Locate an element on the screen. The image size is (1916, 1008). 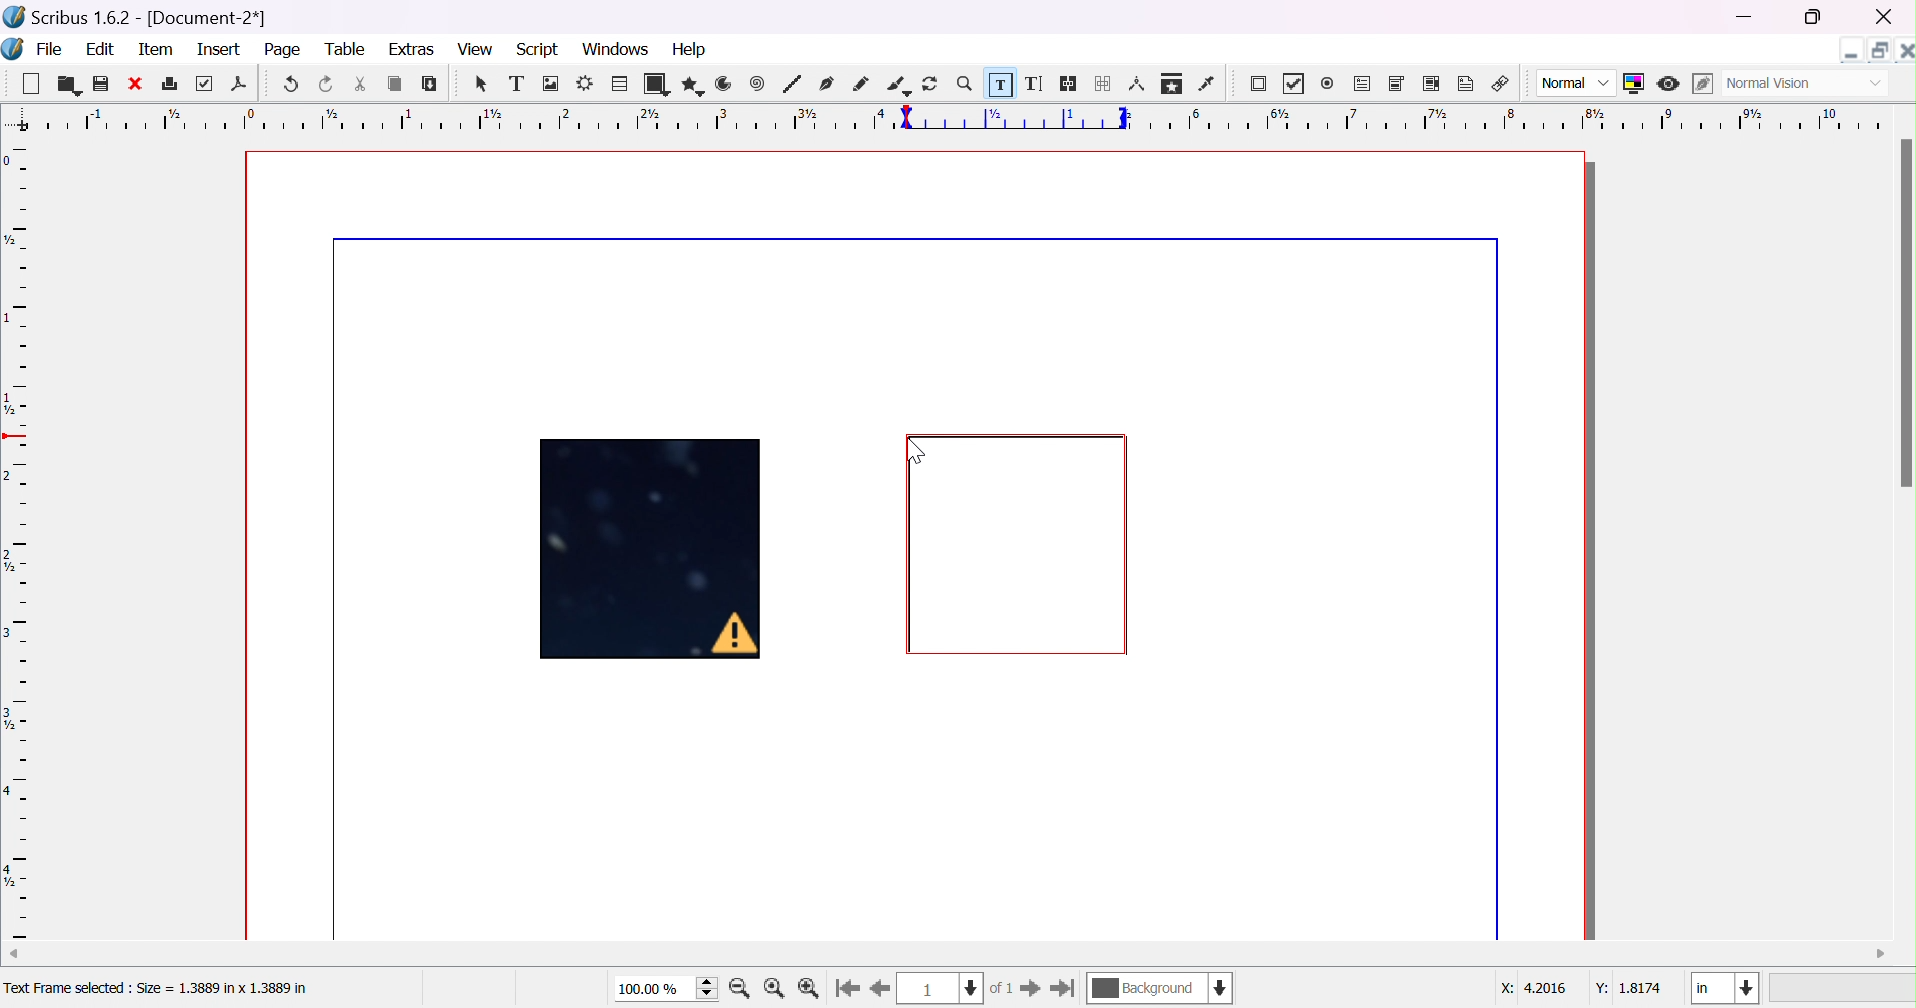
open is located at coordinates (65, 85).